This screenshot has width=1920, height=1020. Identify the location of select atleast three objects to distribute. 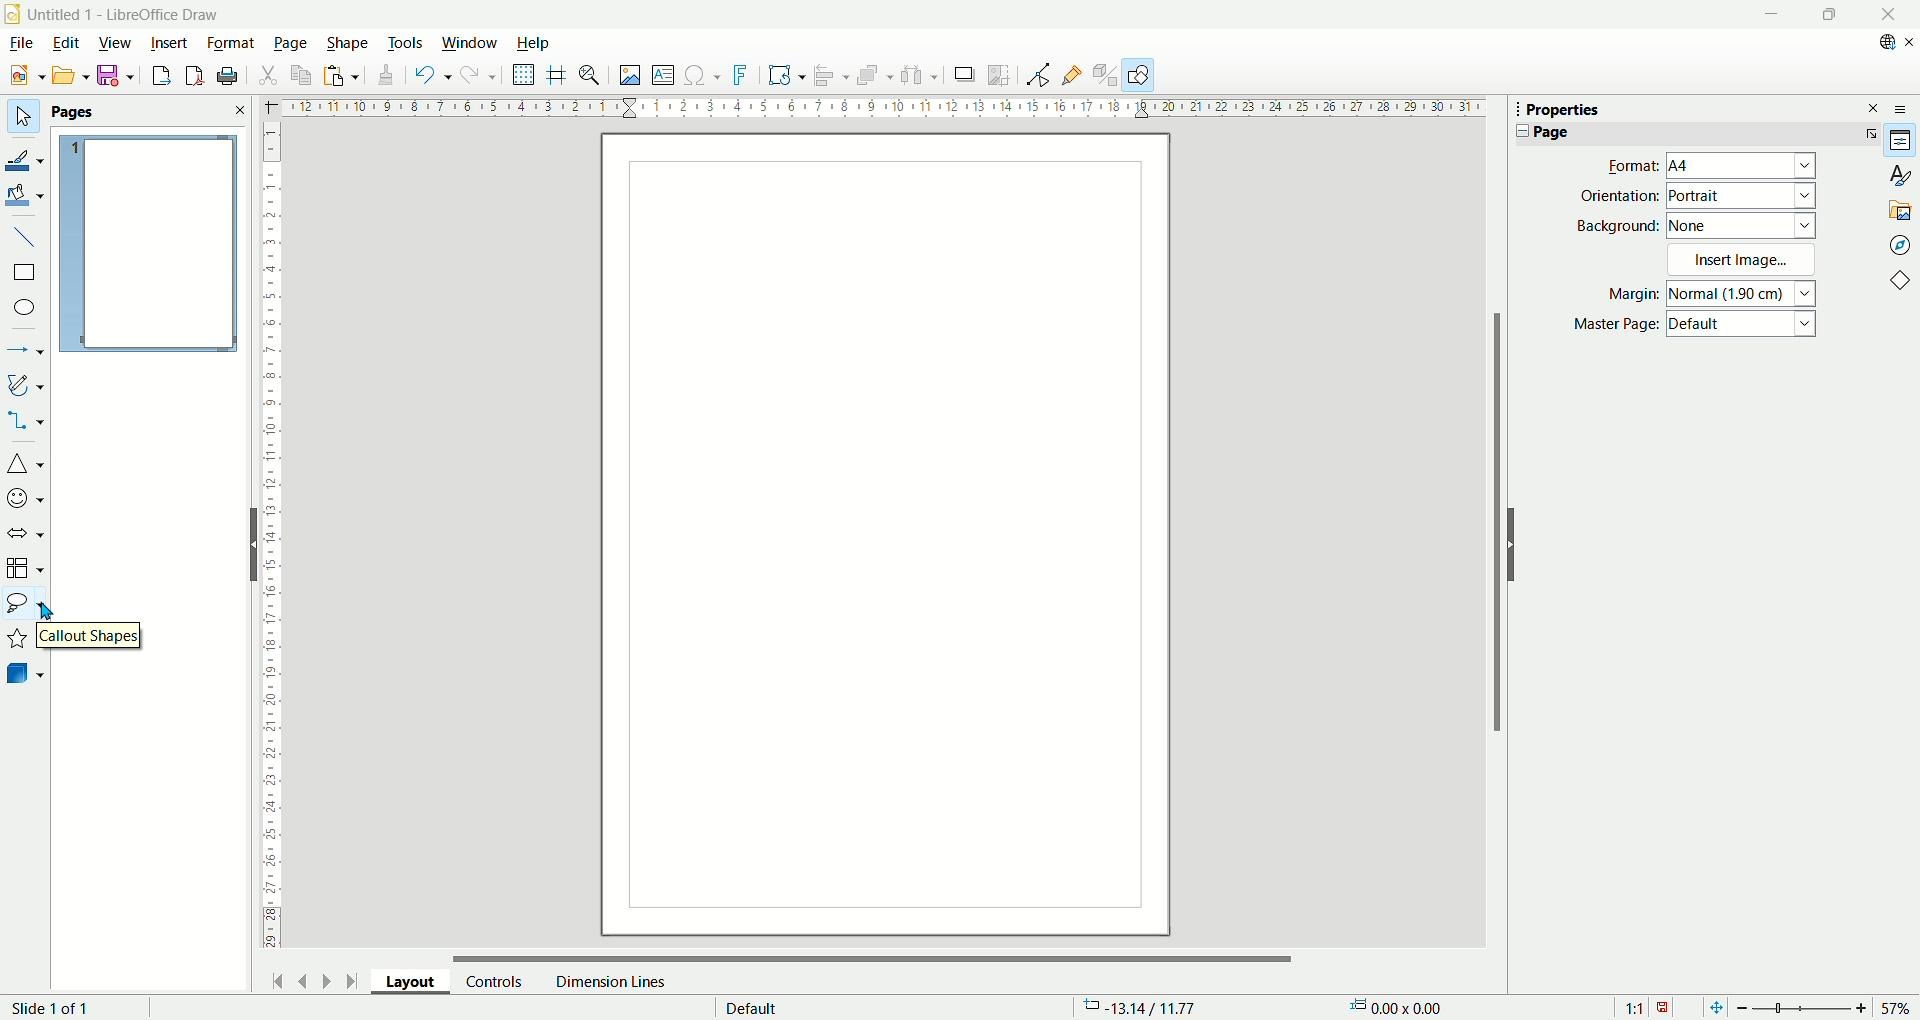
(920, 75).